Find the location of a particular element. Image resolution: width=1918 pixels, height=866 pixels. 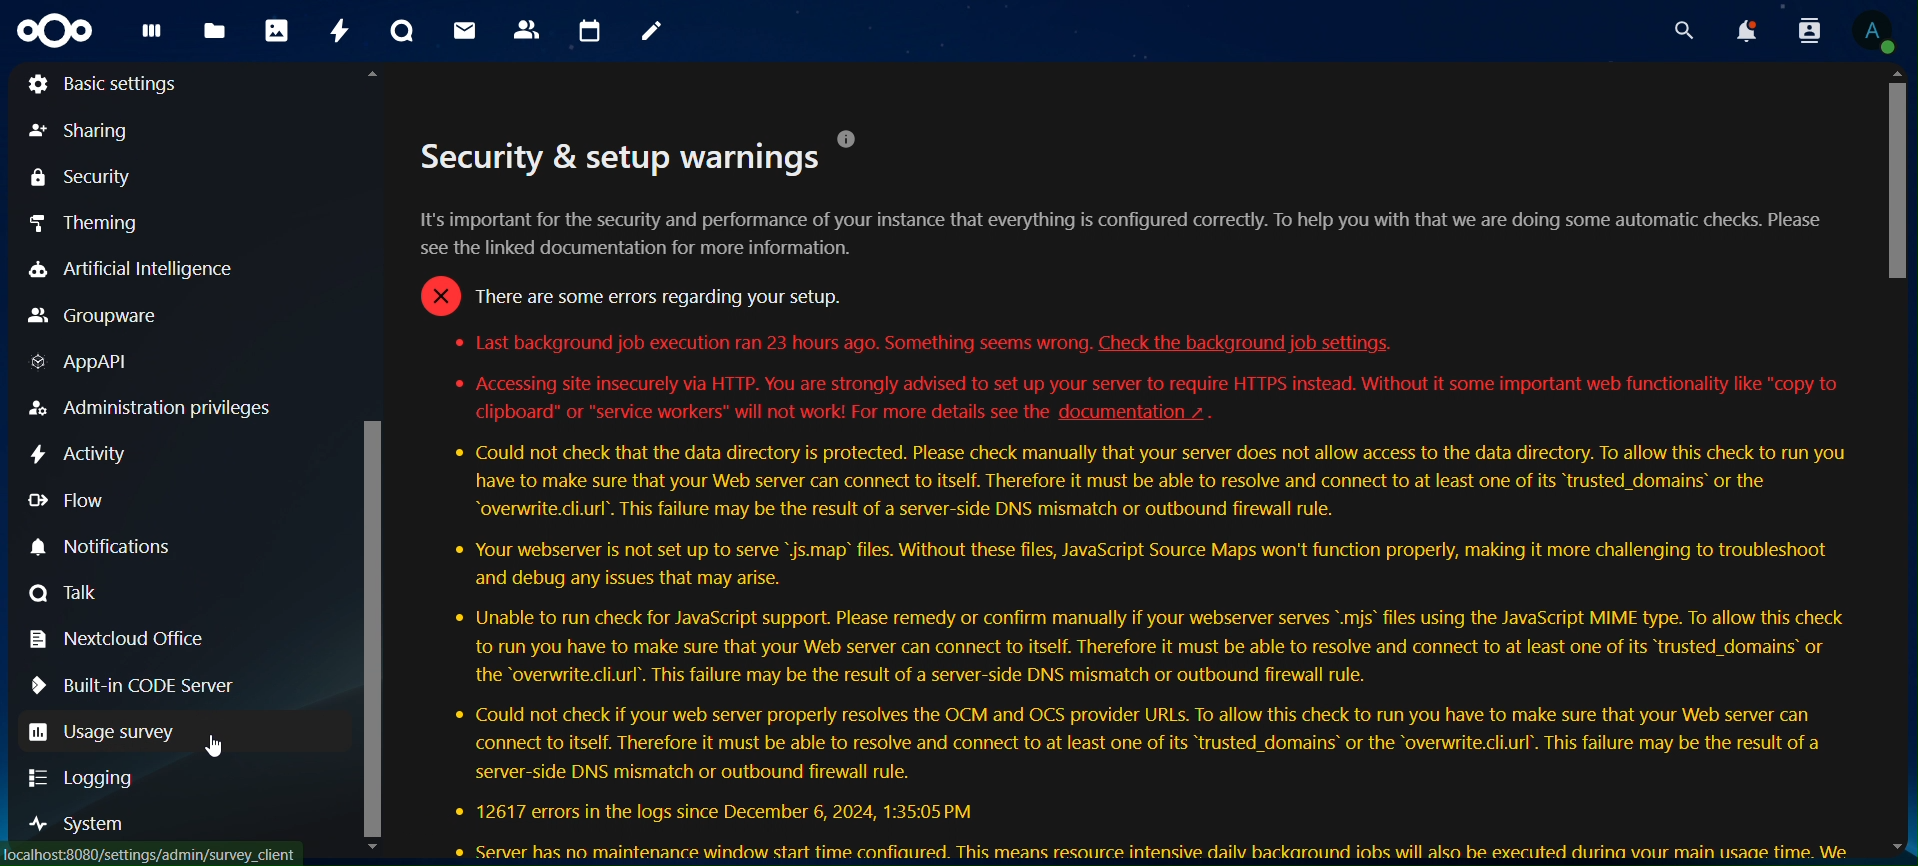

Scrollbar is located at coordinates (1892, 463).